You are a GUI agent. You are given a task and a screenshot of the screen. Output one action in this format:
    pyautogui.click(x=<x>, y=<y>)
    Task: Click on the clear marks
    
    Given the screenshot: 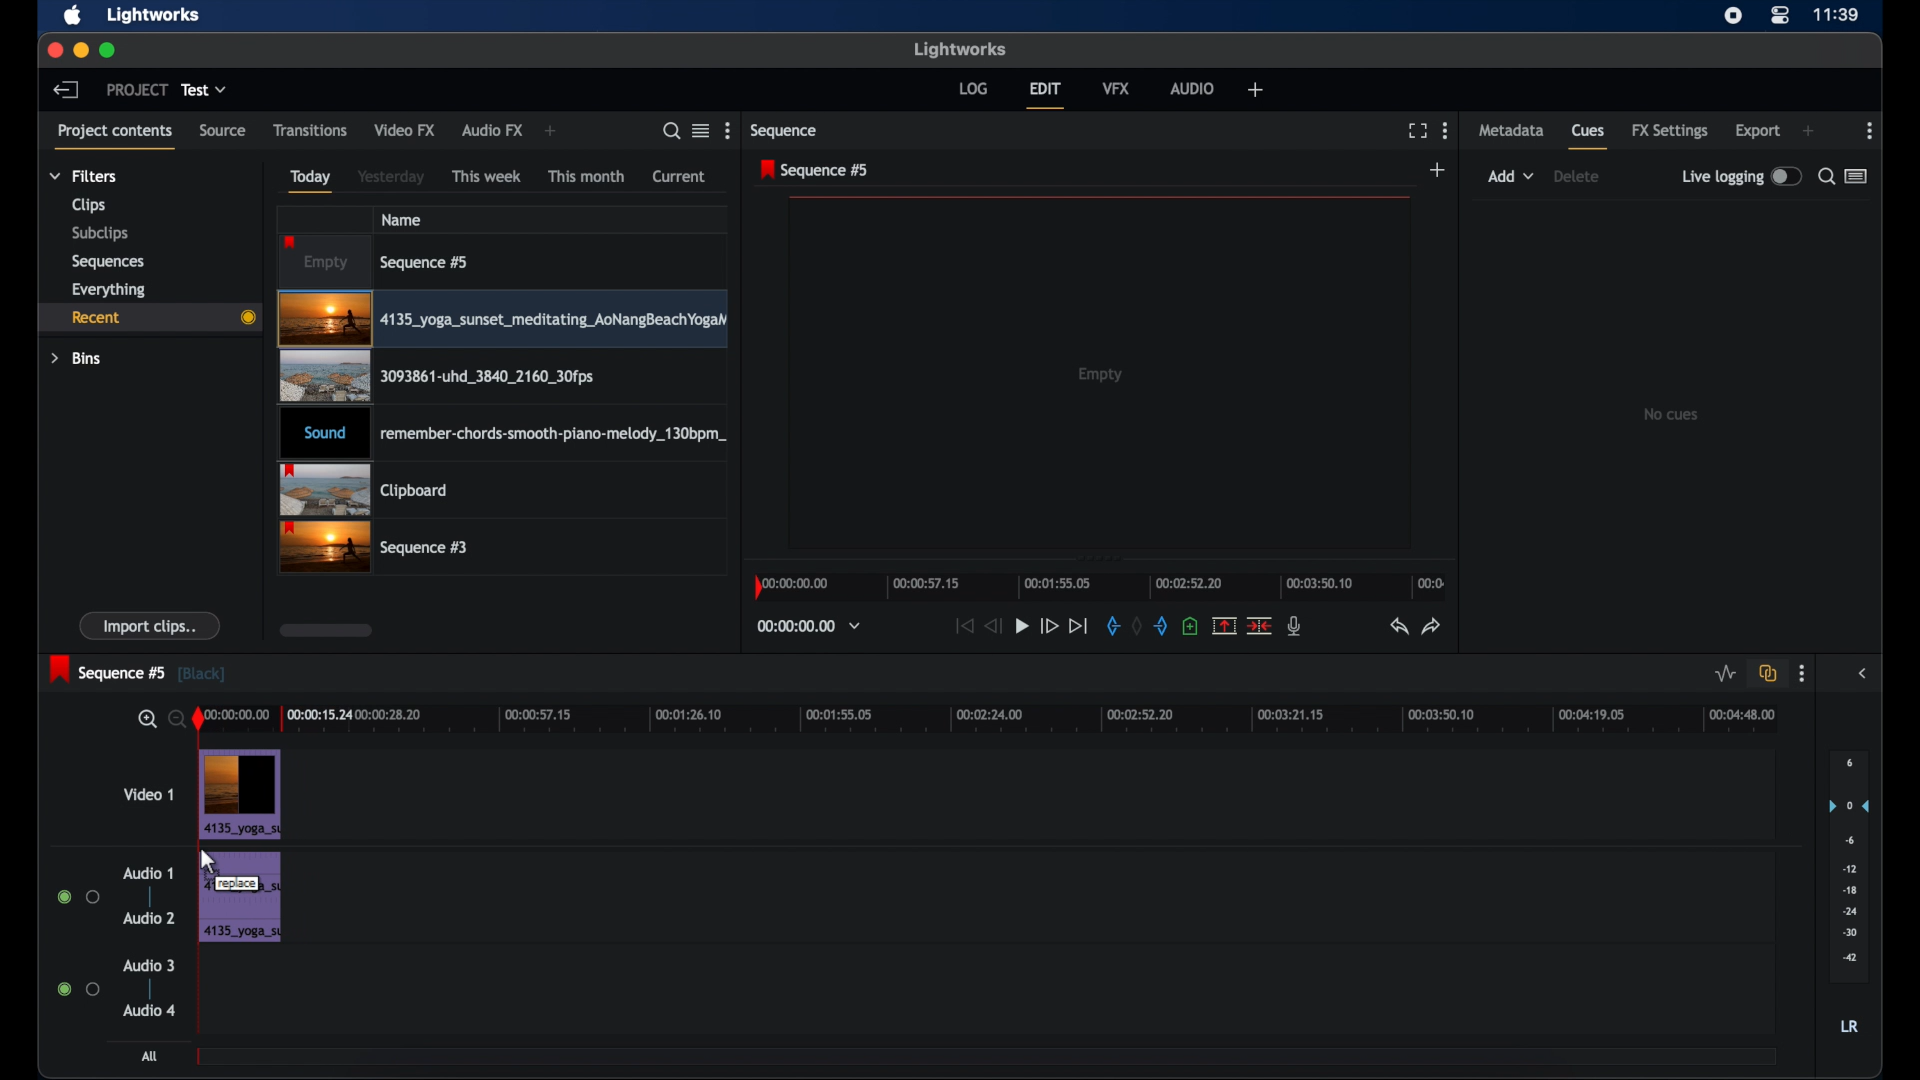 What is the action you would take?
    pyautogui.click(x=1135, y=625)
    